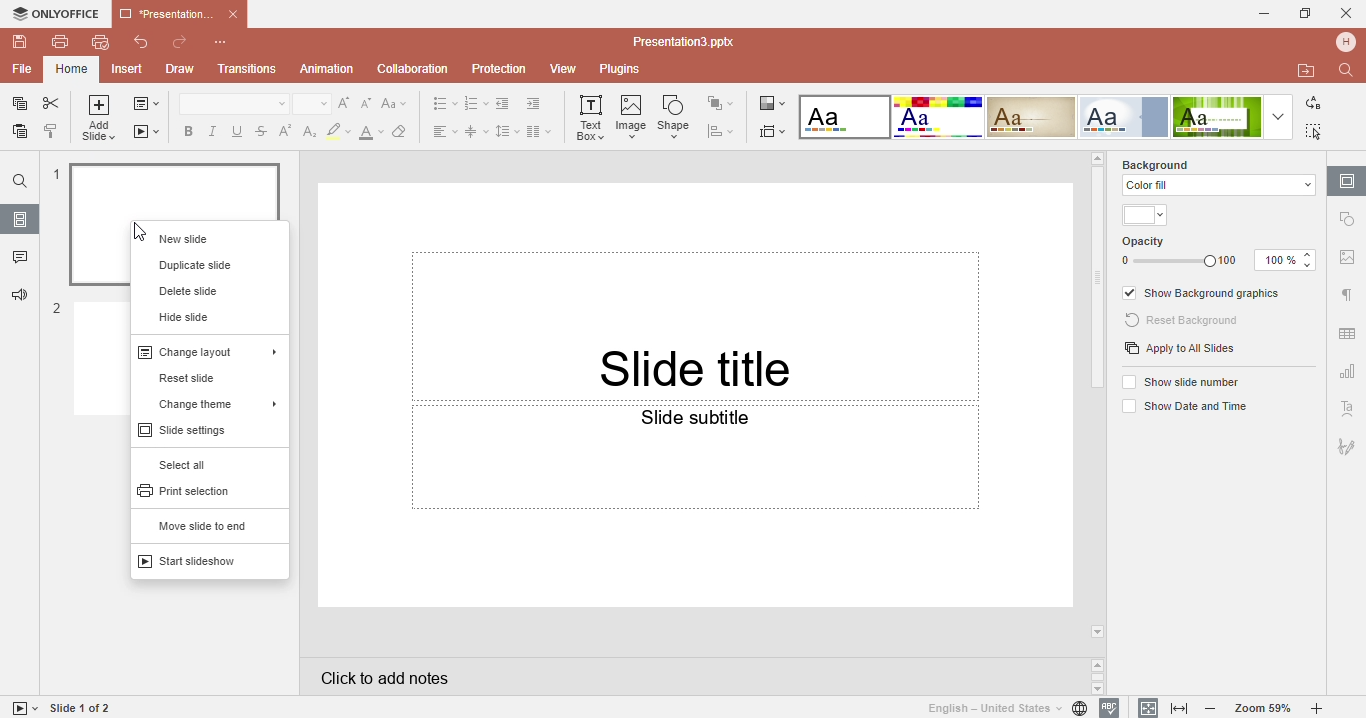  Describe the element at coordinates (505, 103) in the screenshot. I see `Decrease indent` at that location.